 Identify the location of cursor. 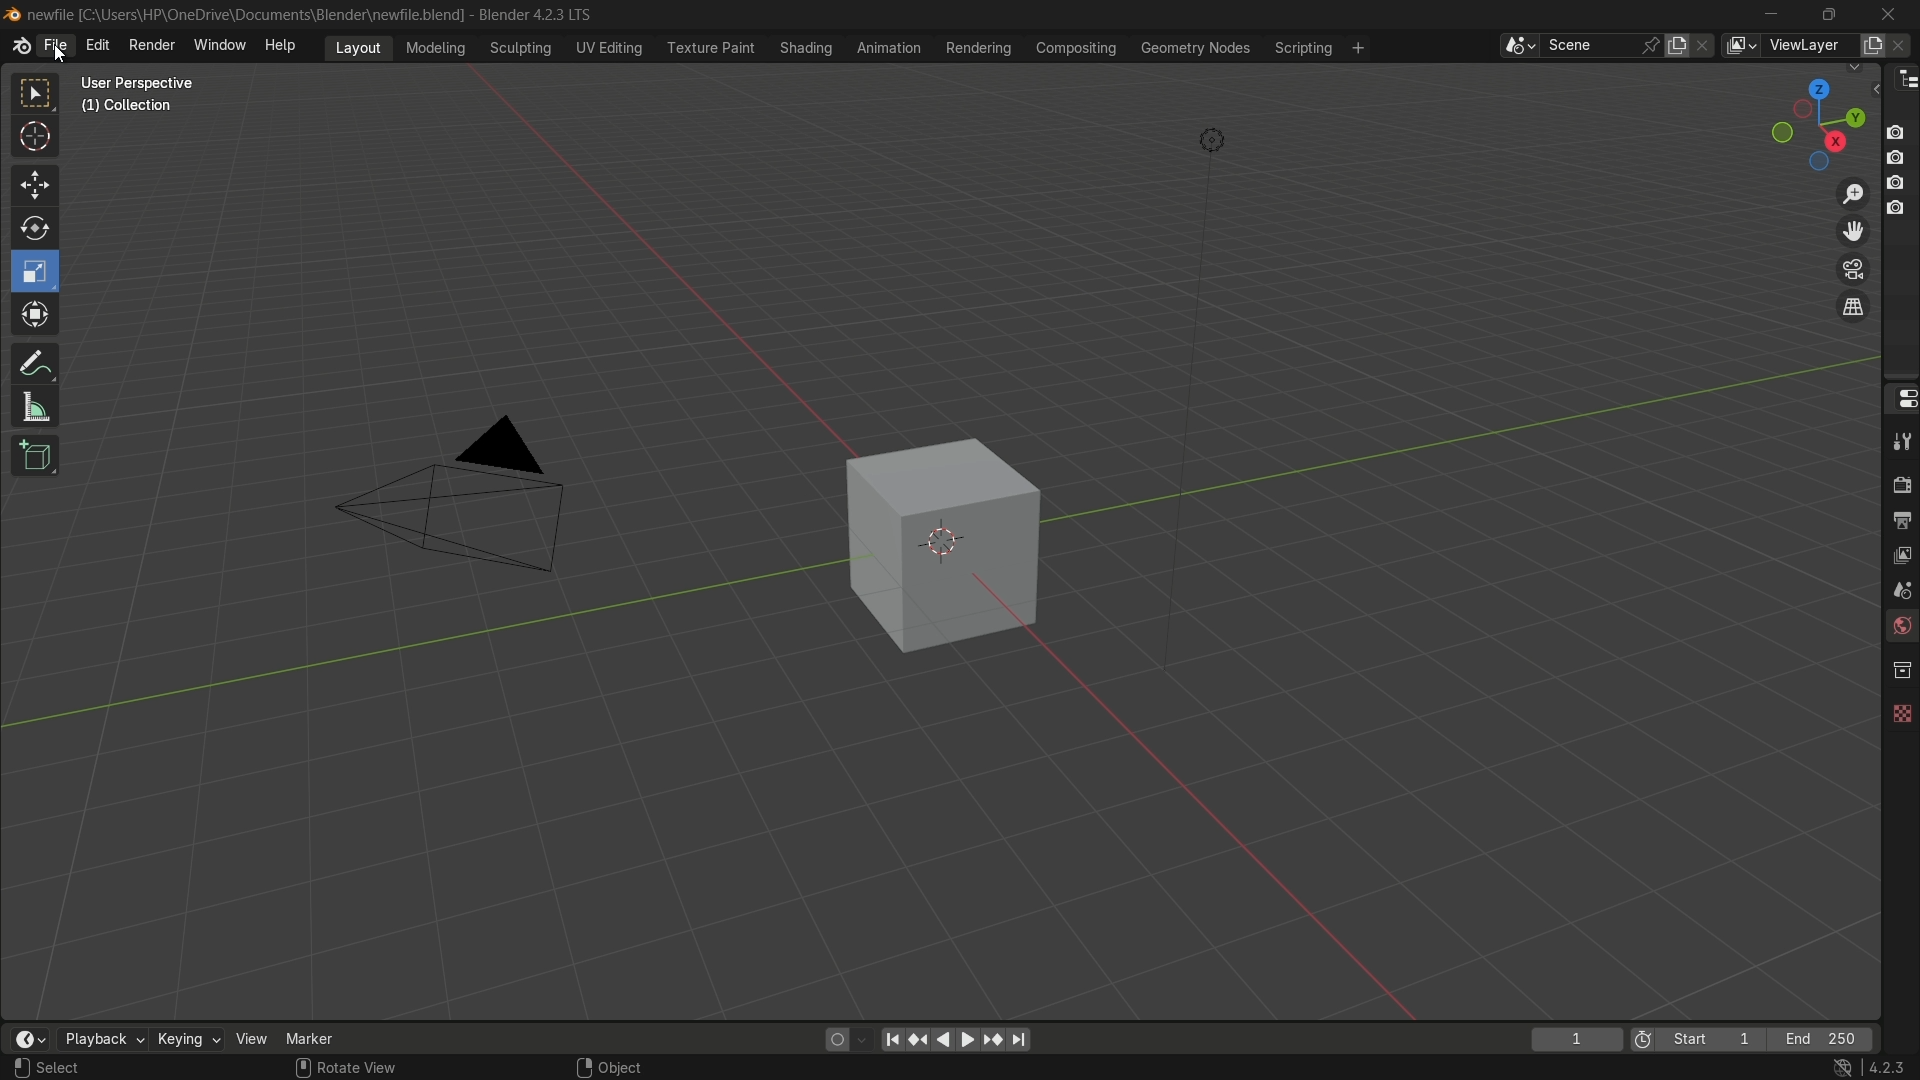
(36, 140).